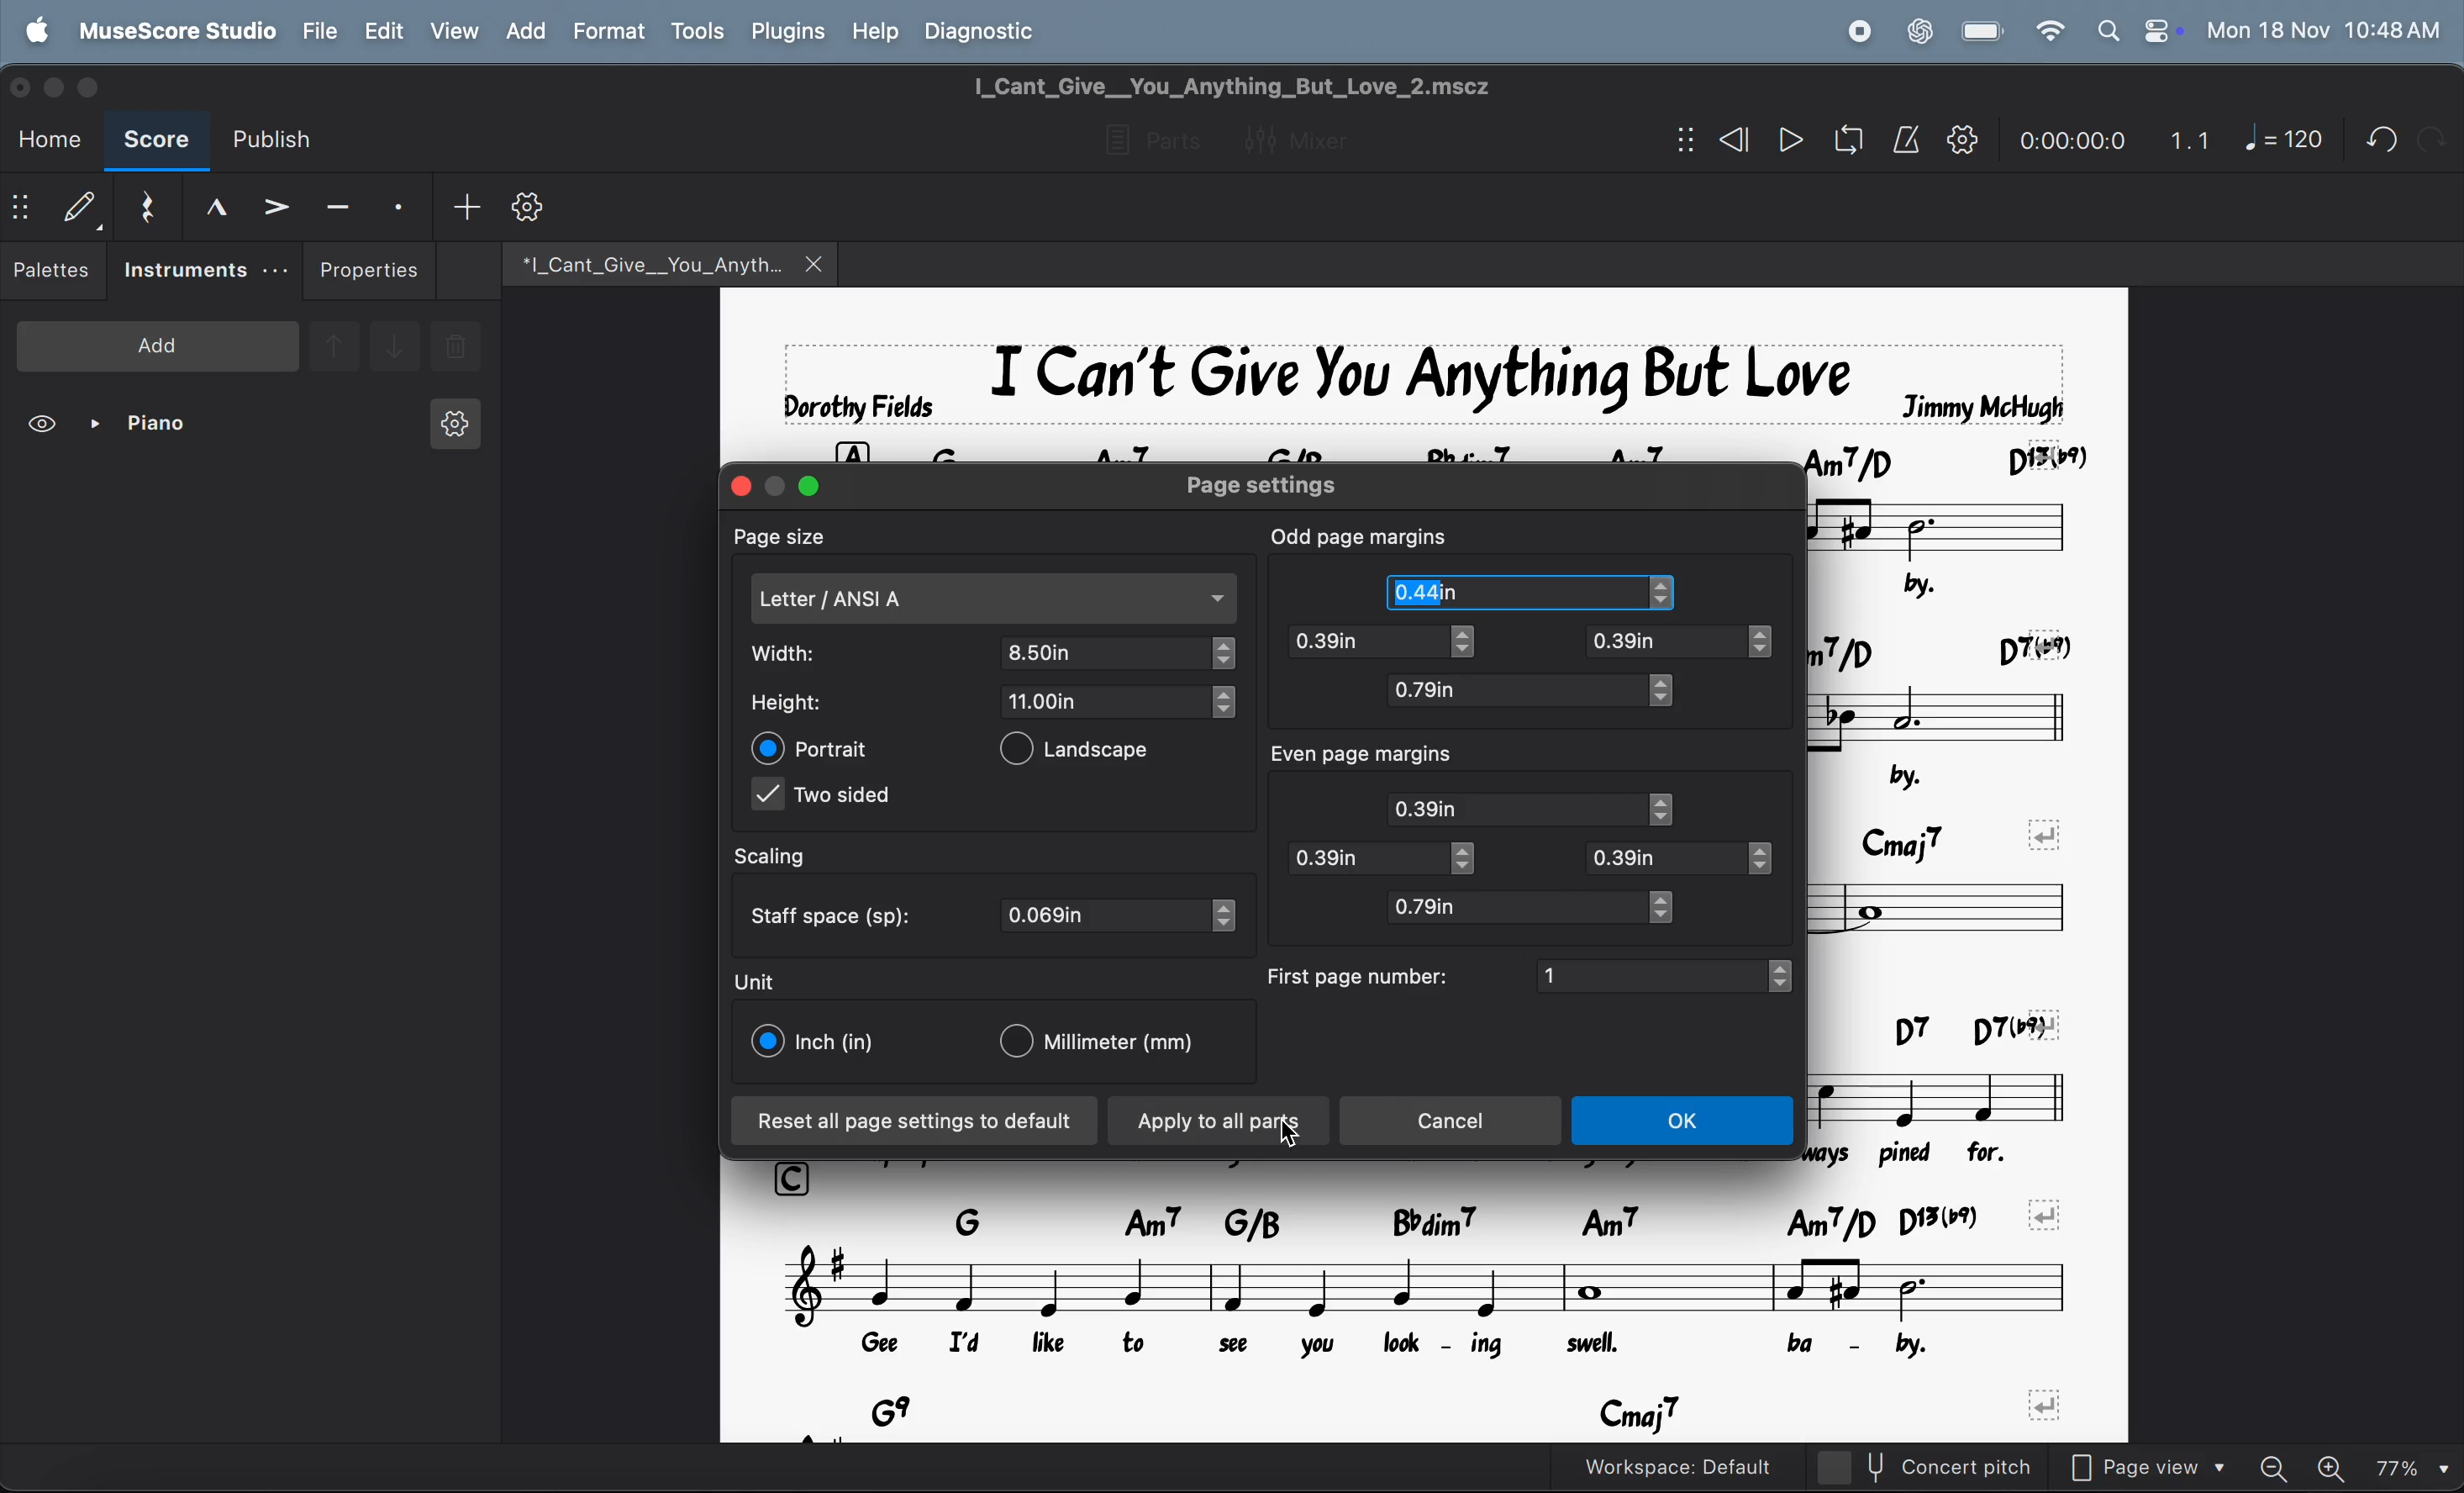 This screenshot has height=1493, width=2464. What do you see at coordinates (1956, 1091) in the screenshot?
I see `notes` at bounding box center [1956, 1091].